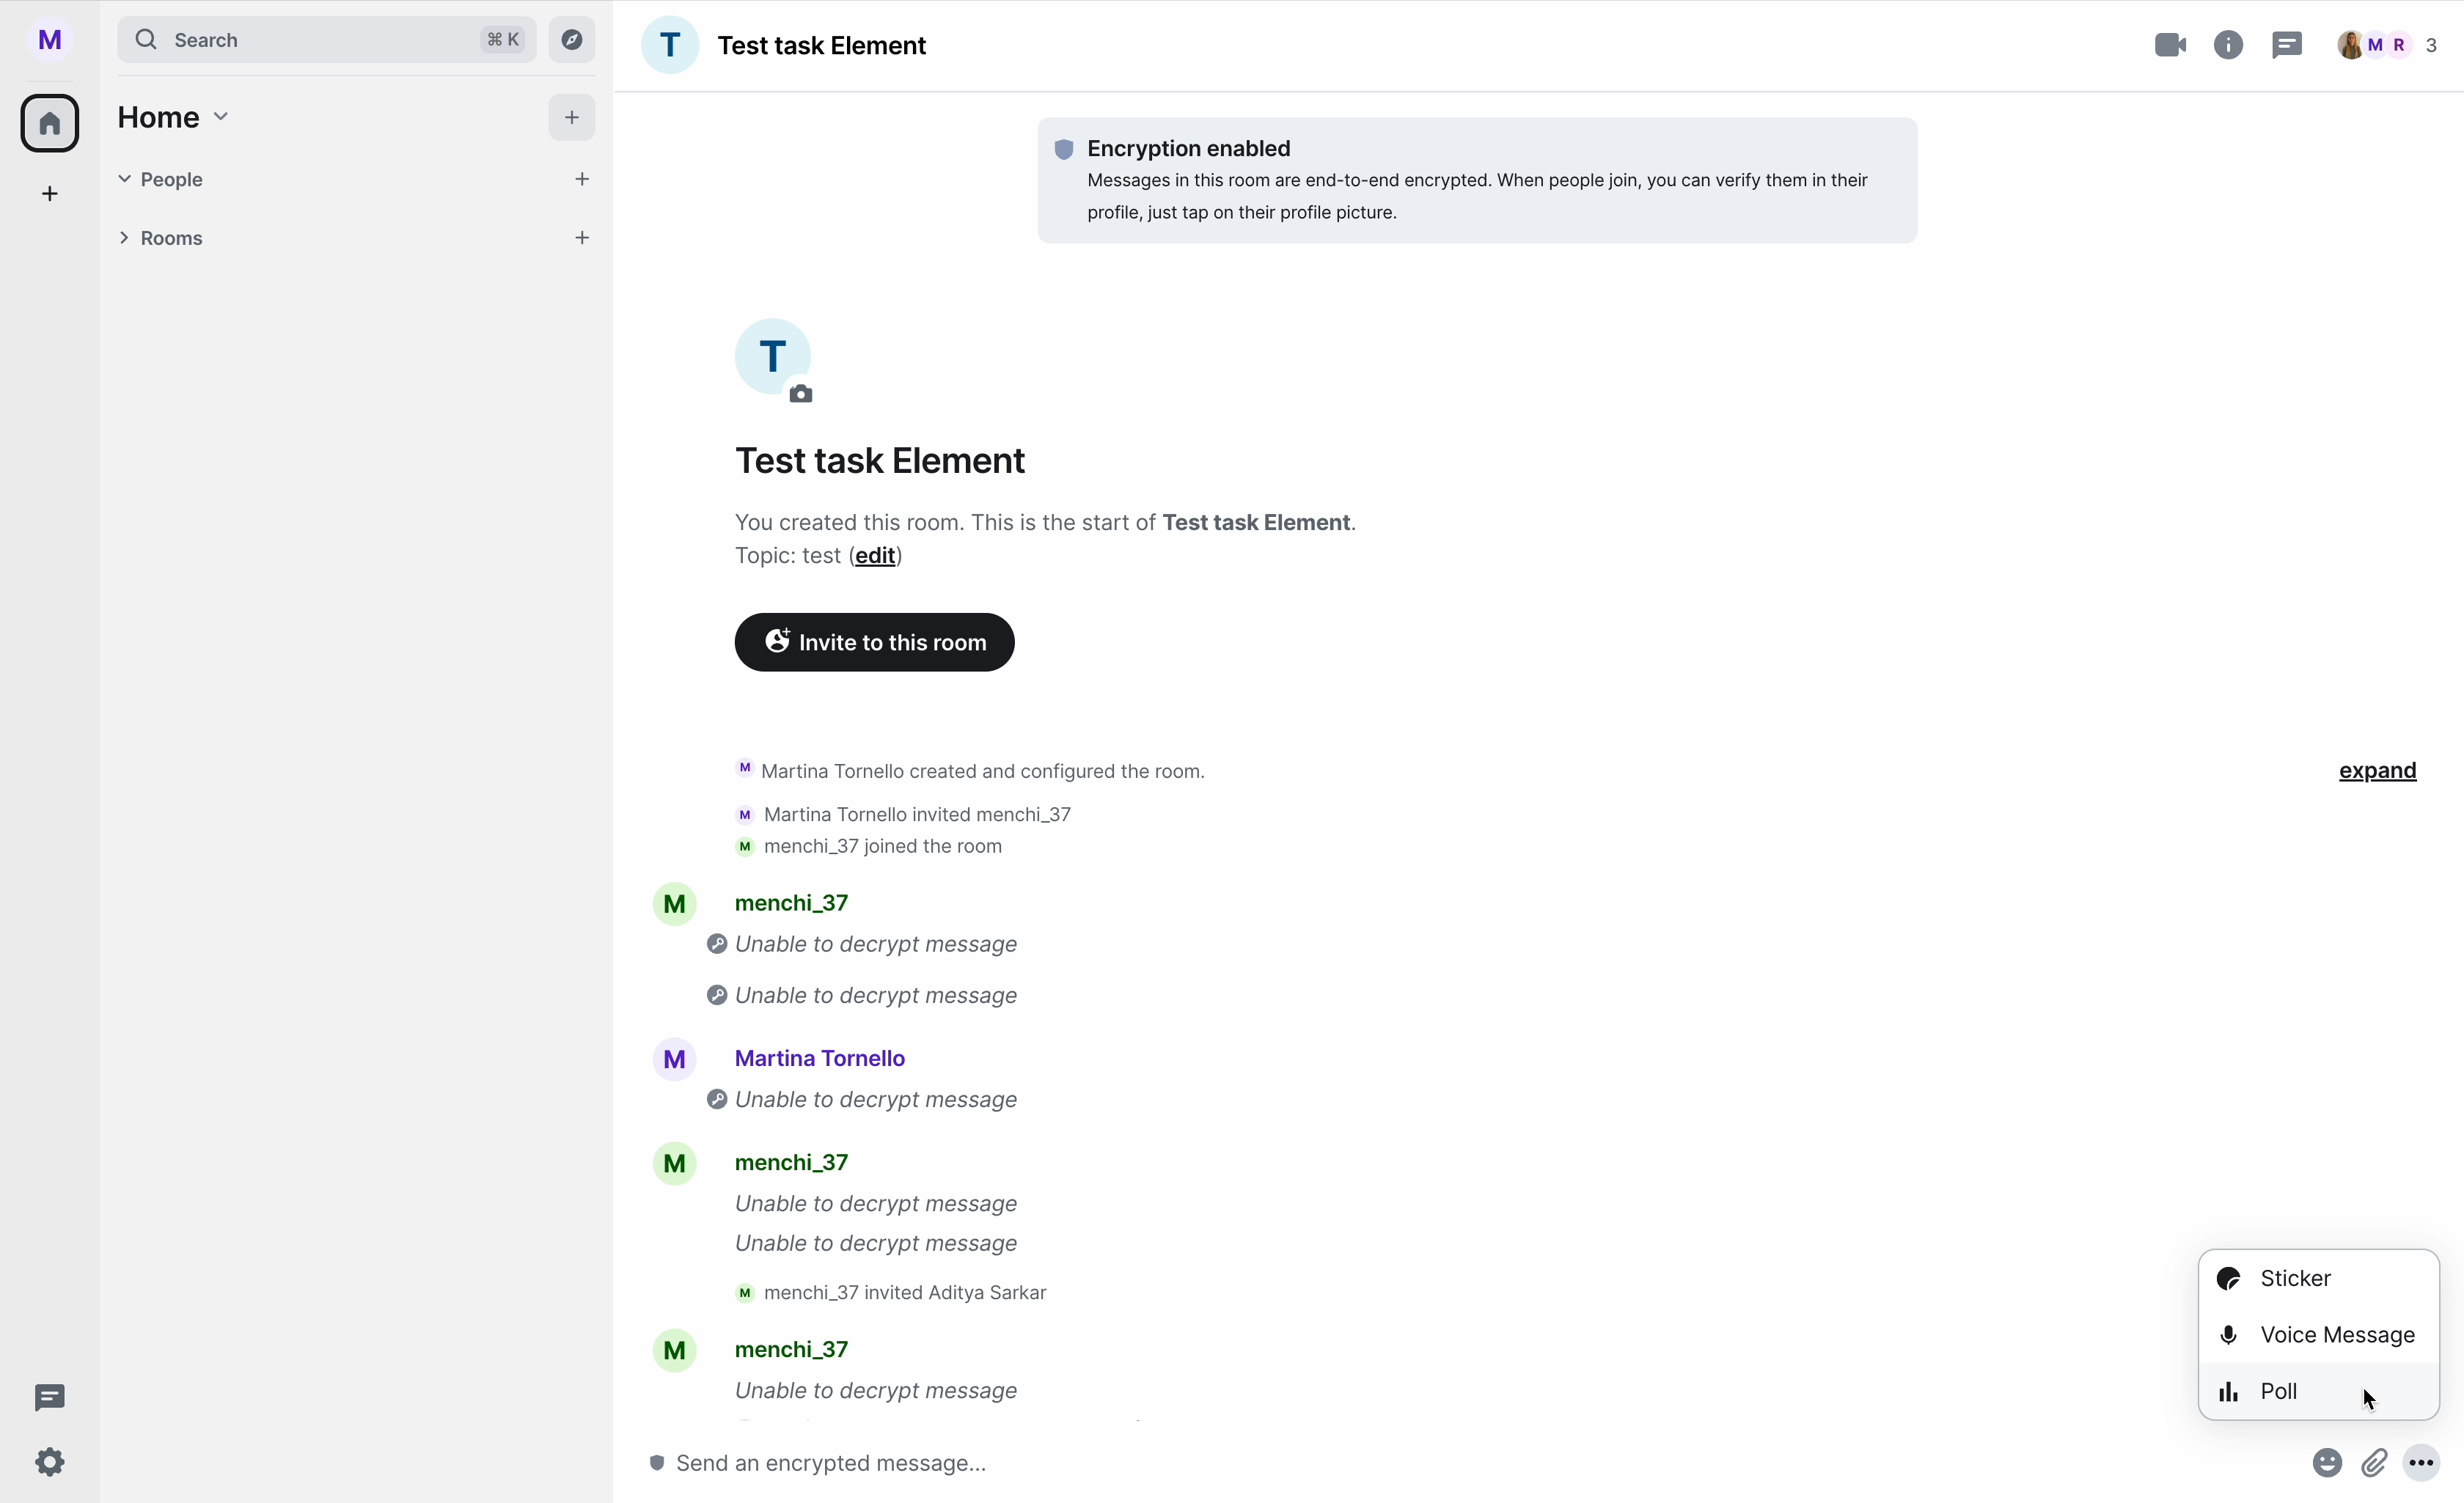 The height and width of the screenshot is (1503, 2464). What do you see at coordinates (2273, 1278) in the screenshot?
I see `sticker` at bounding box center [2273, 1278].